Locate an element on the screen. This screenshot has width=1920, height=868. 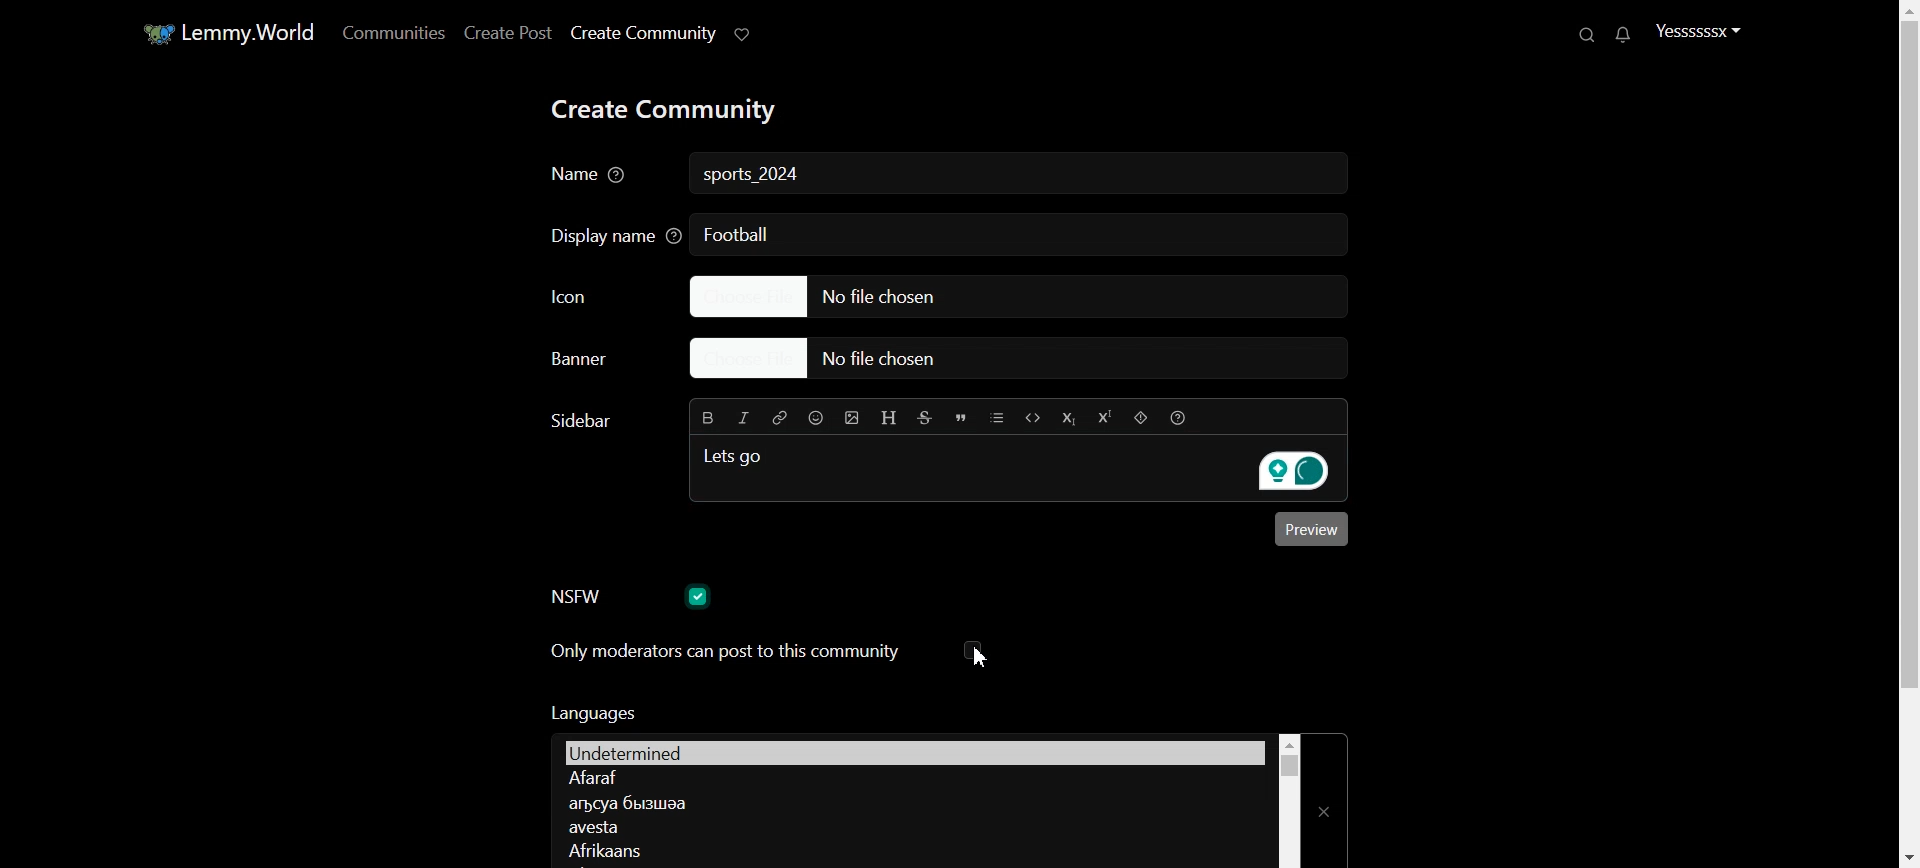
Hyperlink is located at coordinates (778, 417).